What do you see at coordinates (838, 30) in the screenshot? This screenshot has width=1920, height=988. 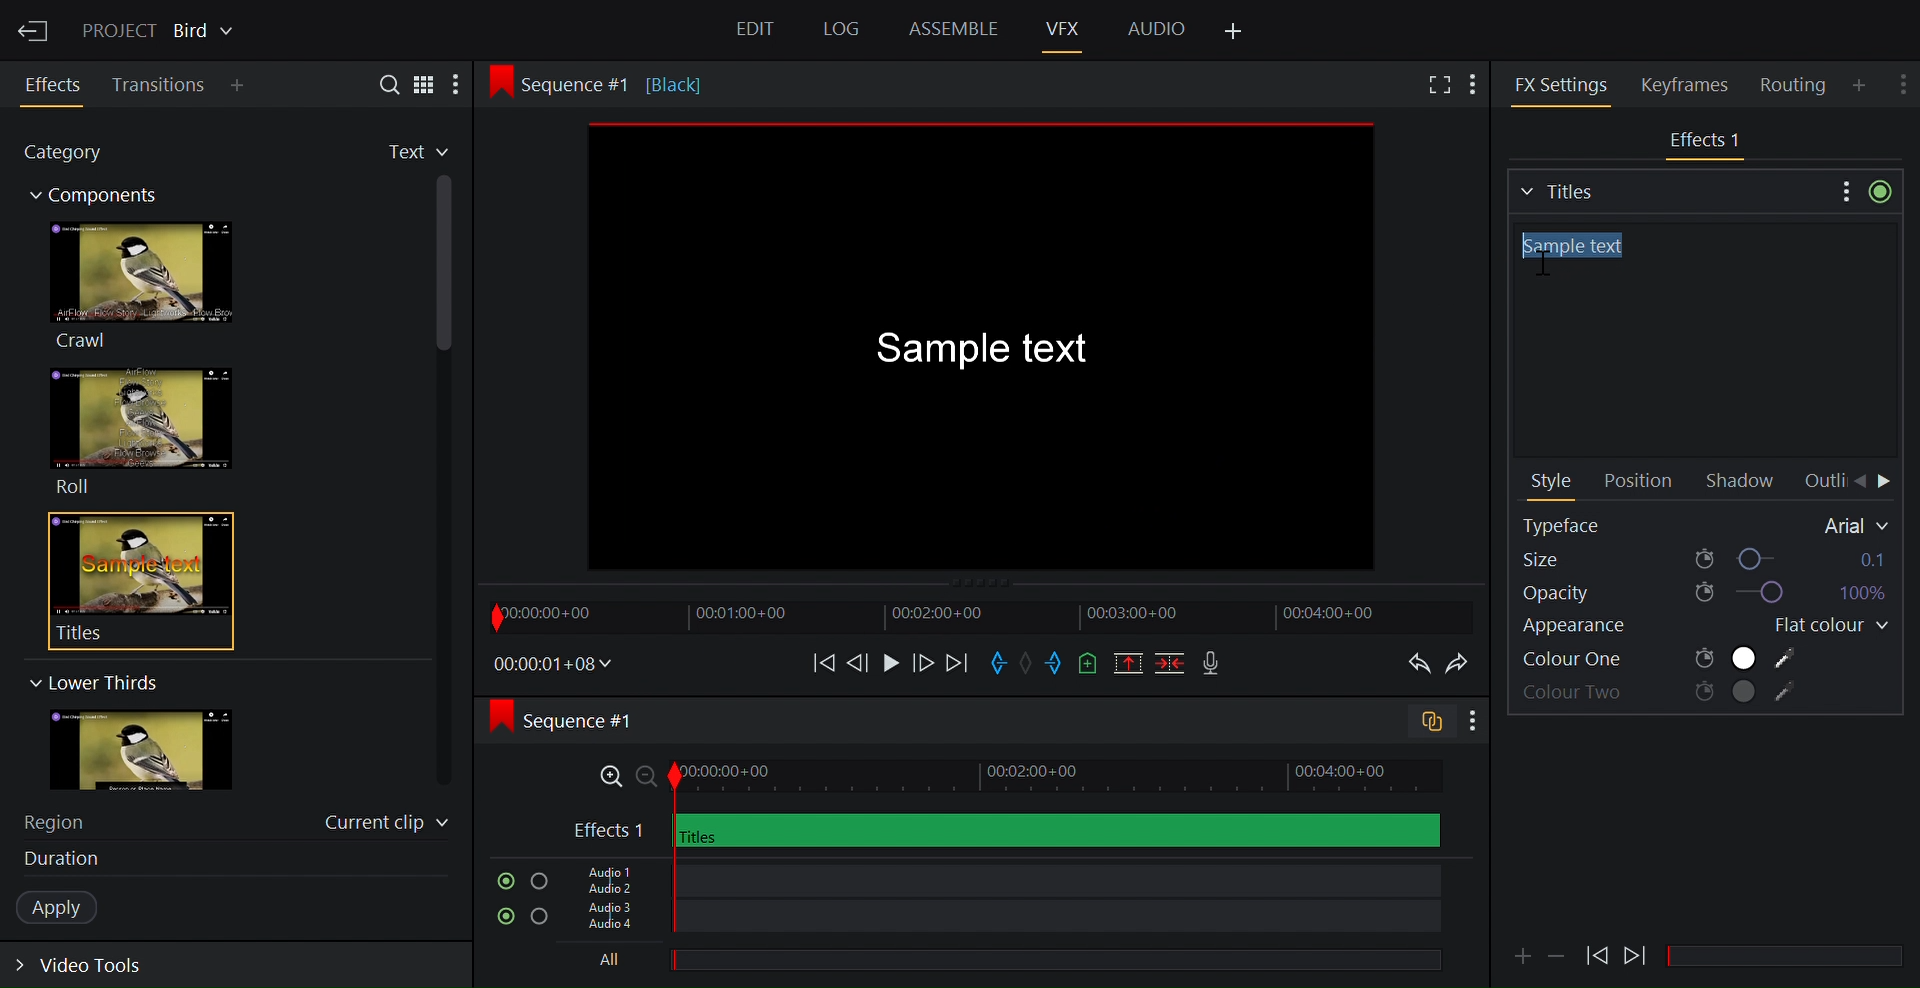 I see `Log` at bounding box center [838, 30].